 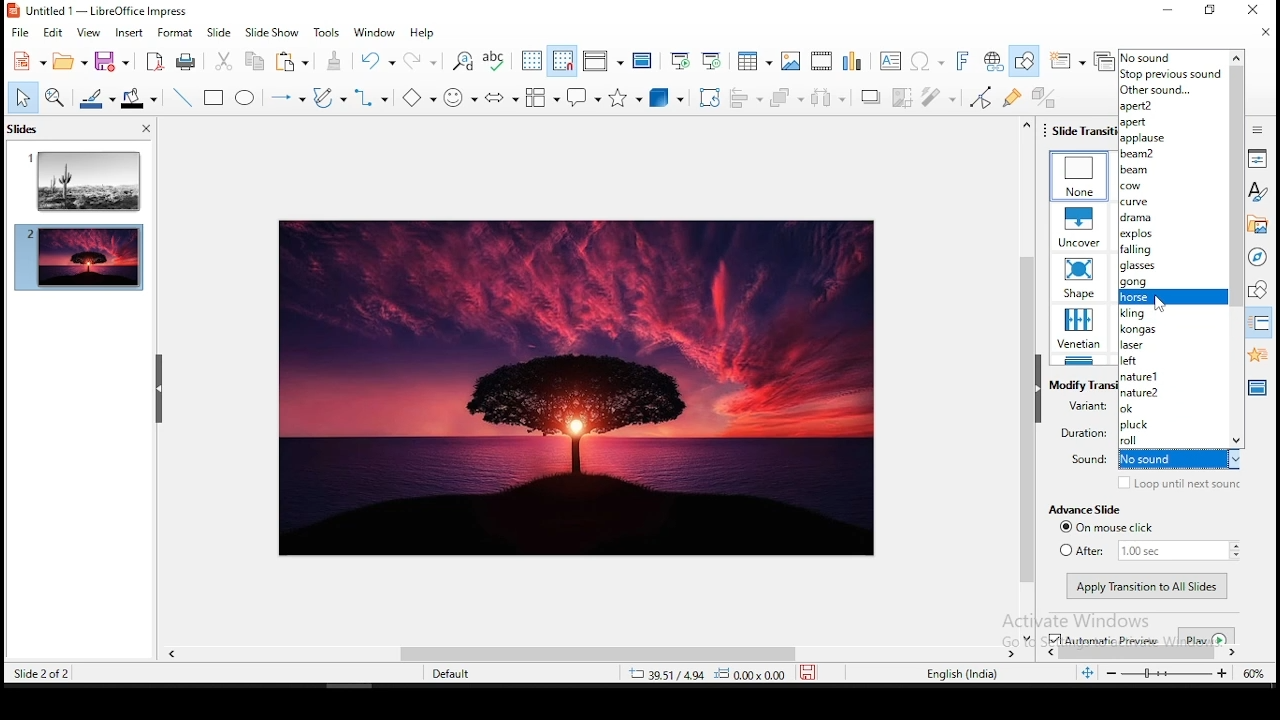 I want to click on charts, so click(x=852, y=62).